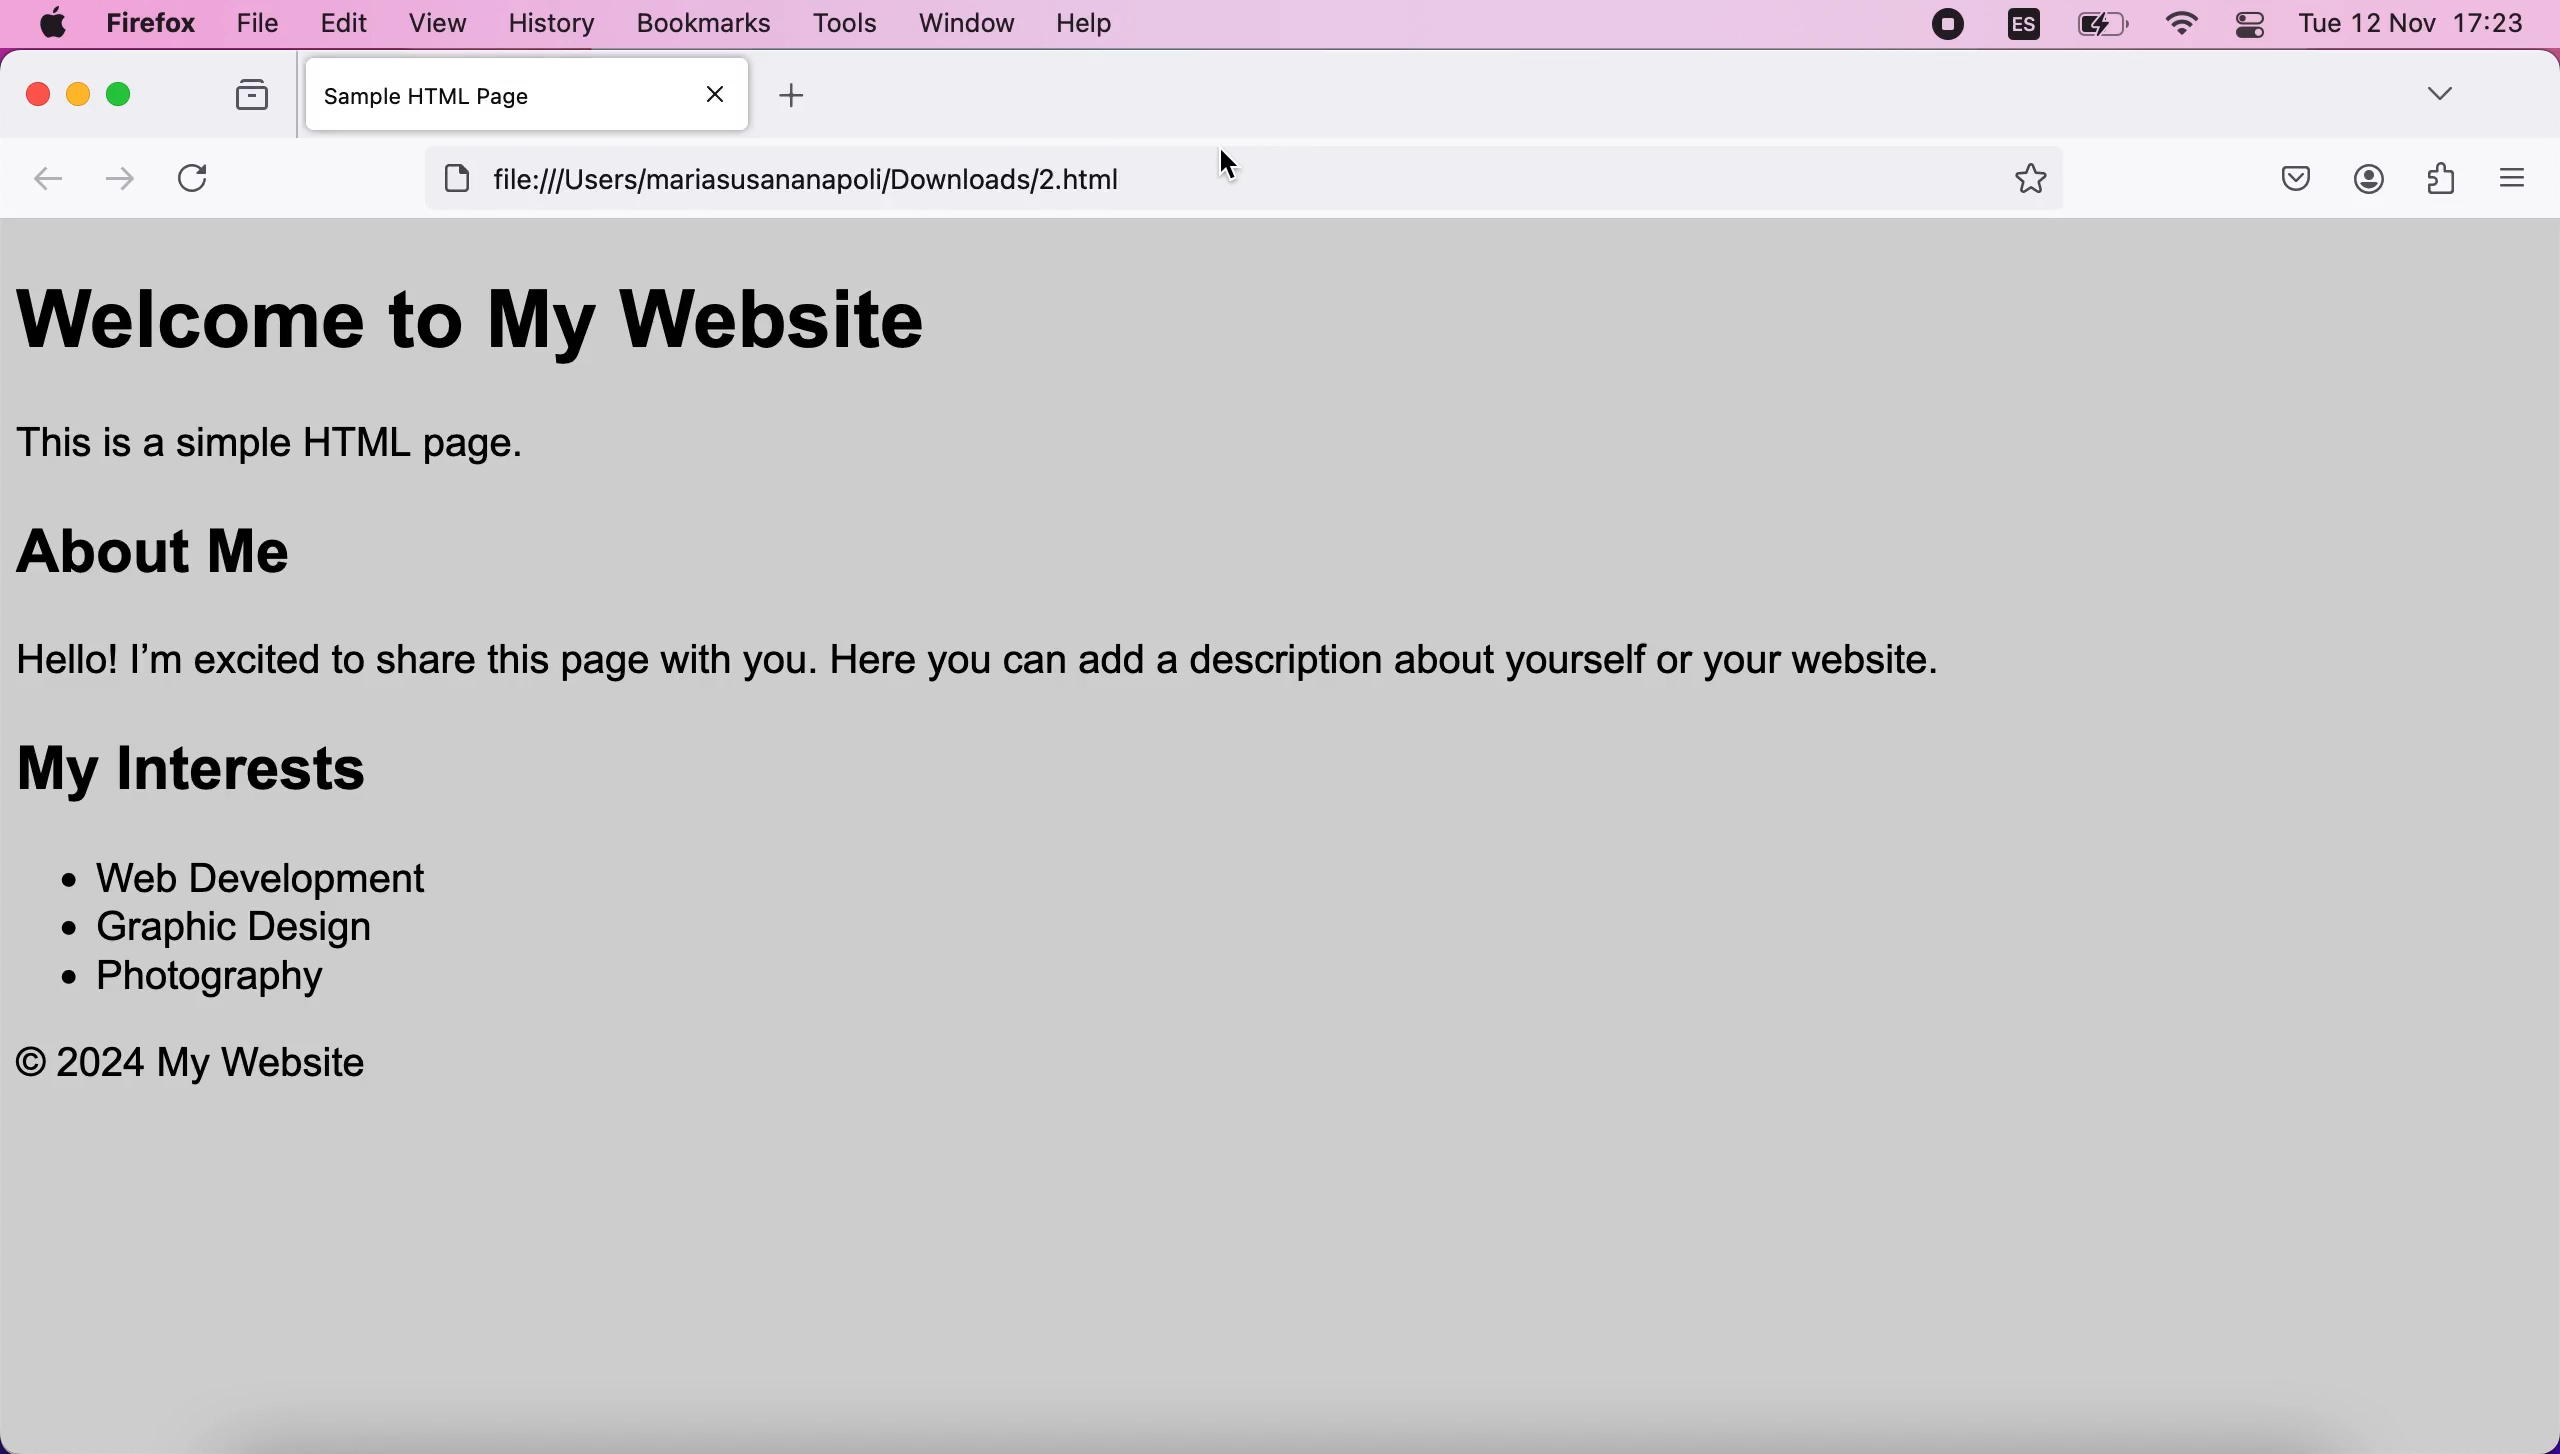 This screenshot has height=1454, width=2560. Describe the element at coordinates (707, 25) in the screenshot. I see `bookmarks` at that location.